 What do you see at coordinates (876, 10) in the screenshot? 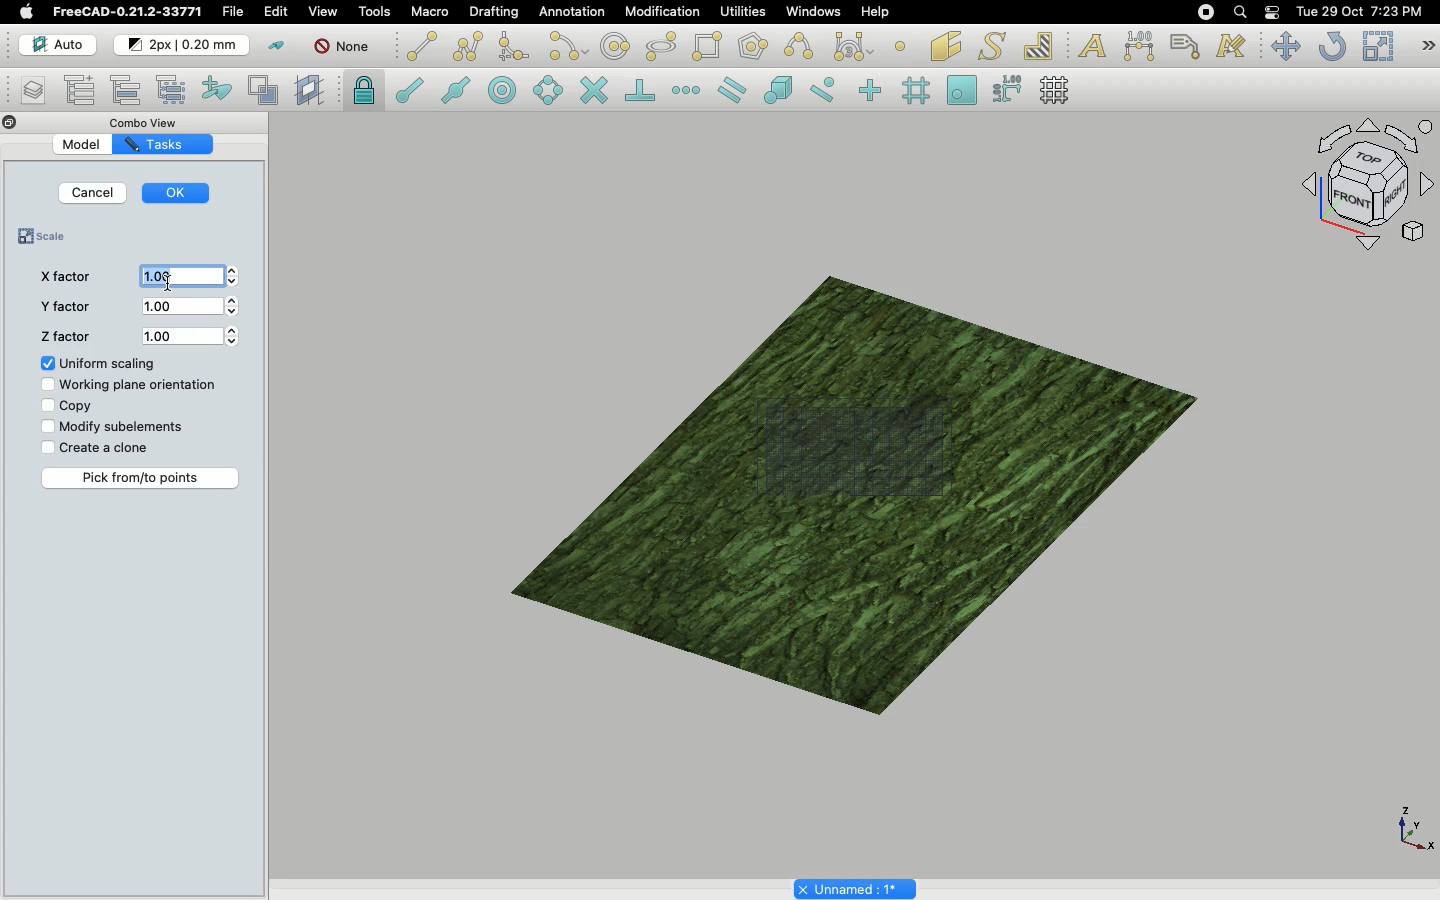
I see `Help` at bounding box center [876, 10].